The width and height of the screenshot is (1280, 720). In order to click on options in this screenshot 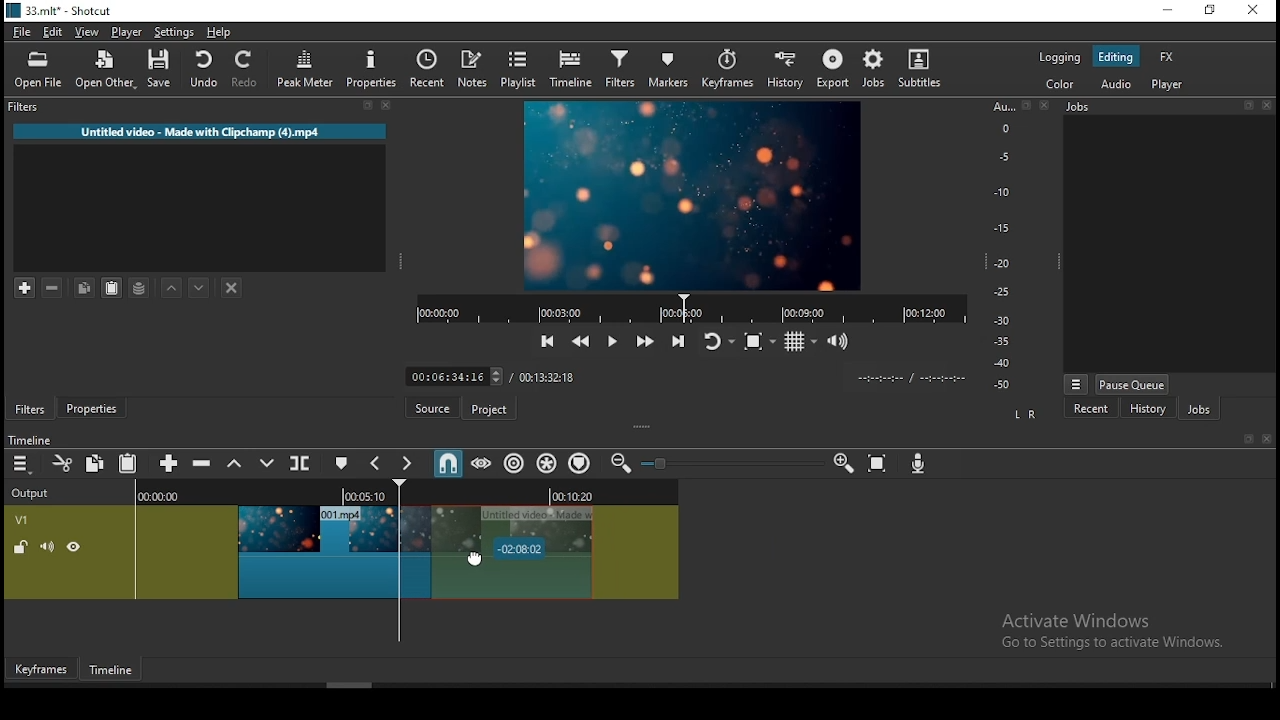, I will do `click(1076, 382)`.